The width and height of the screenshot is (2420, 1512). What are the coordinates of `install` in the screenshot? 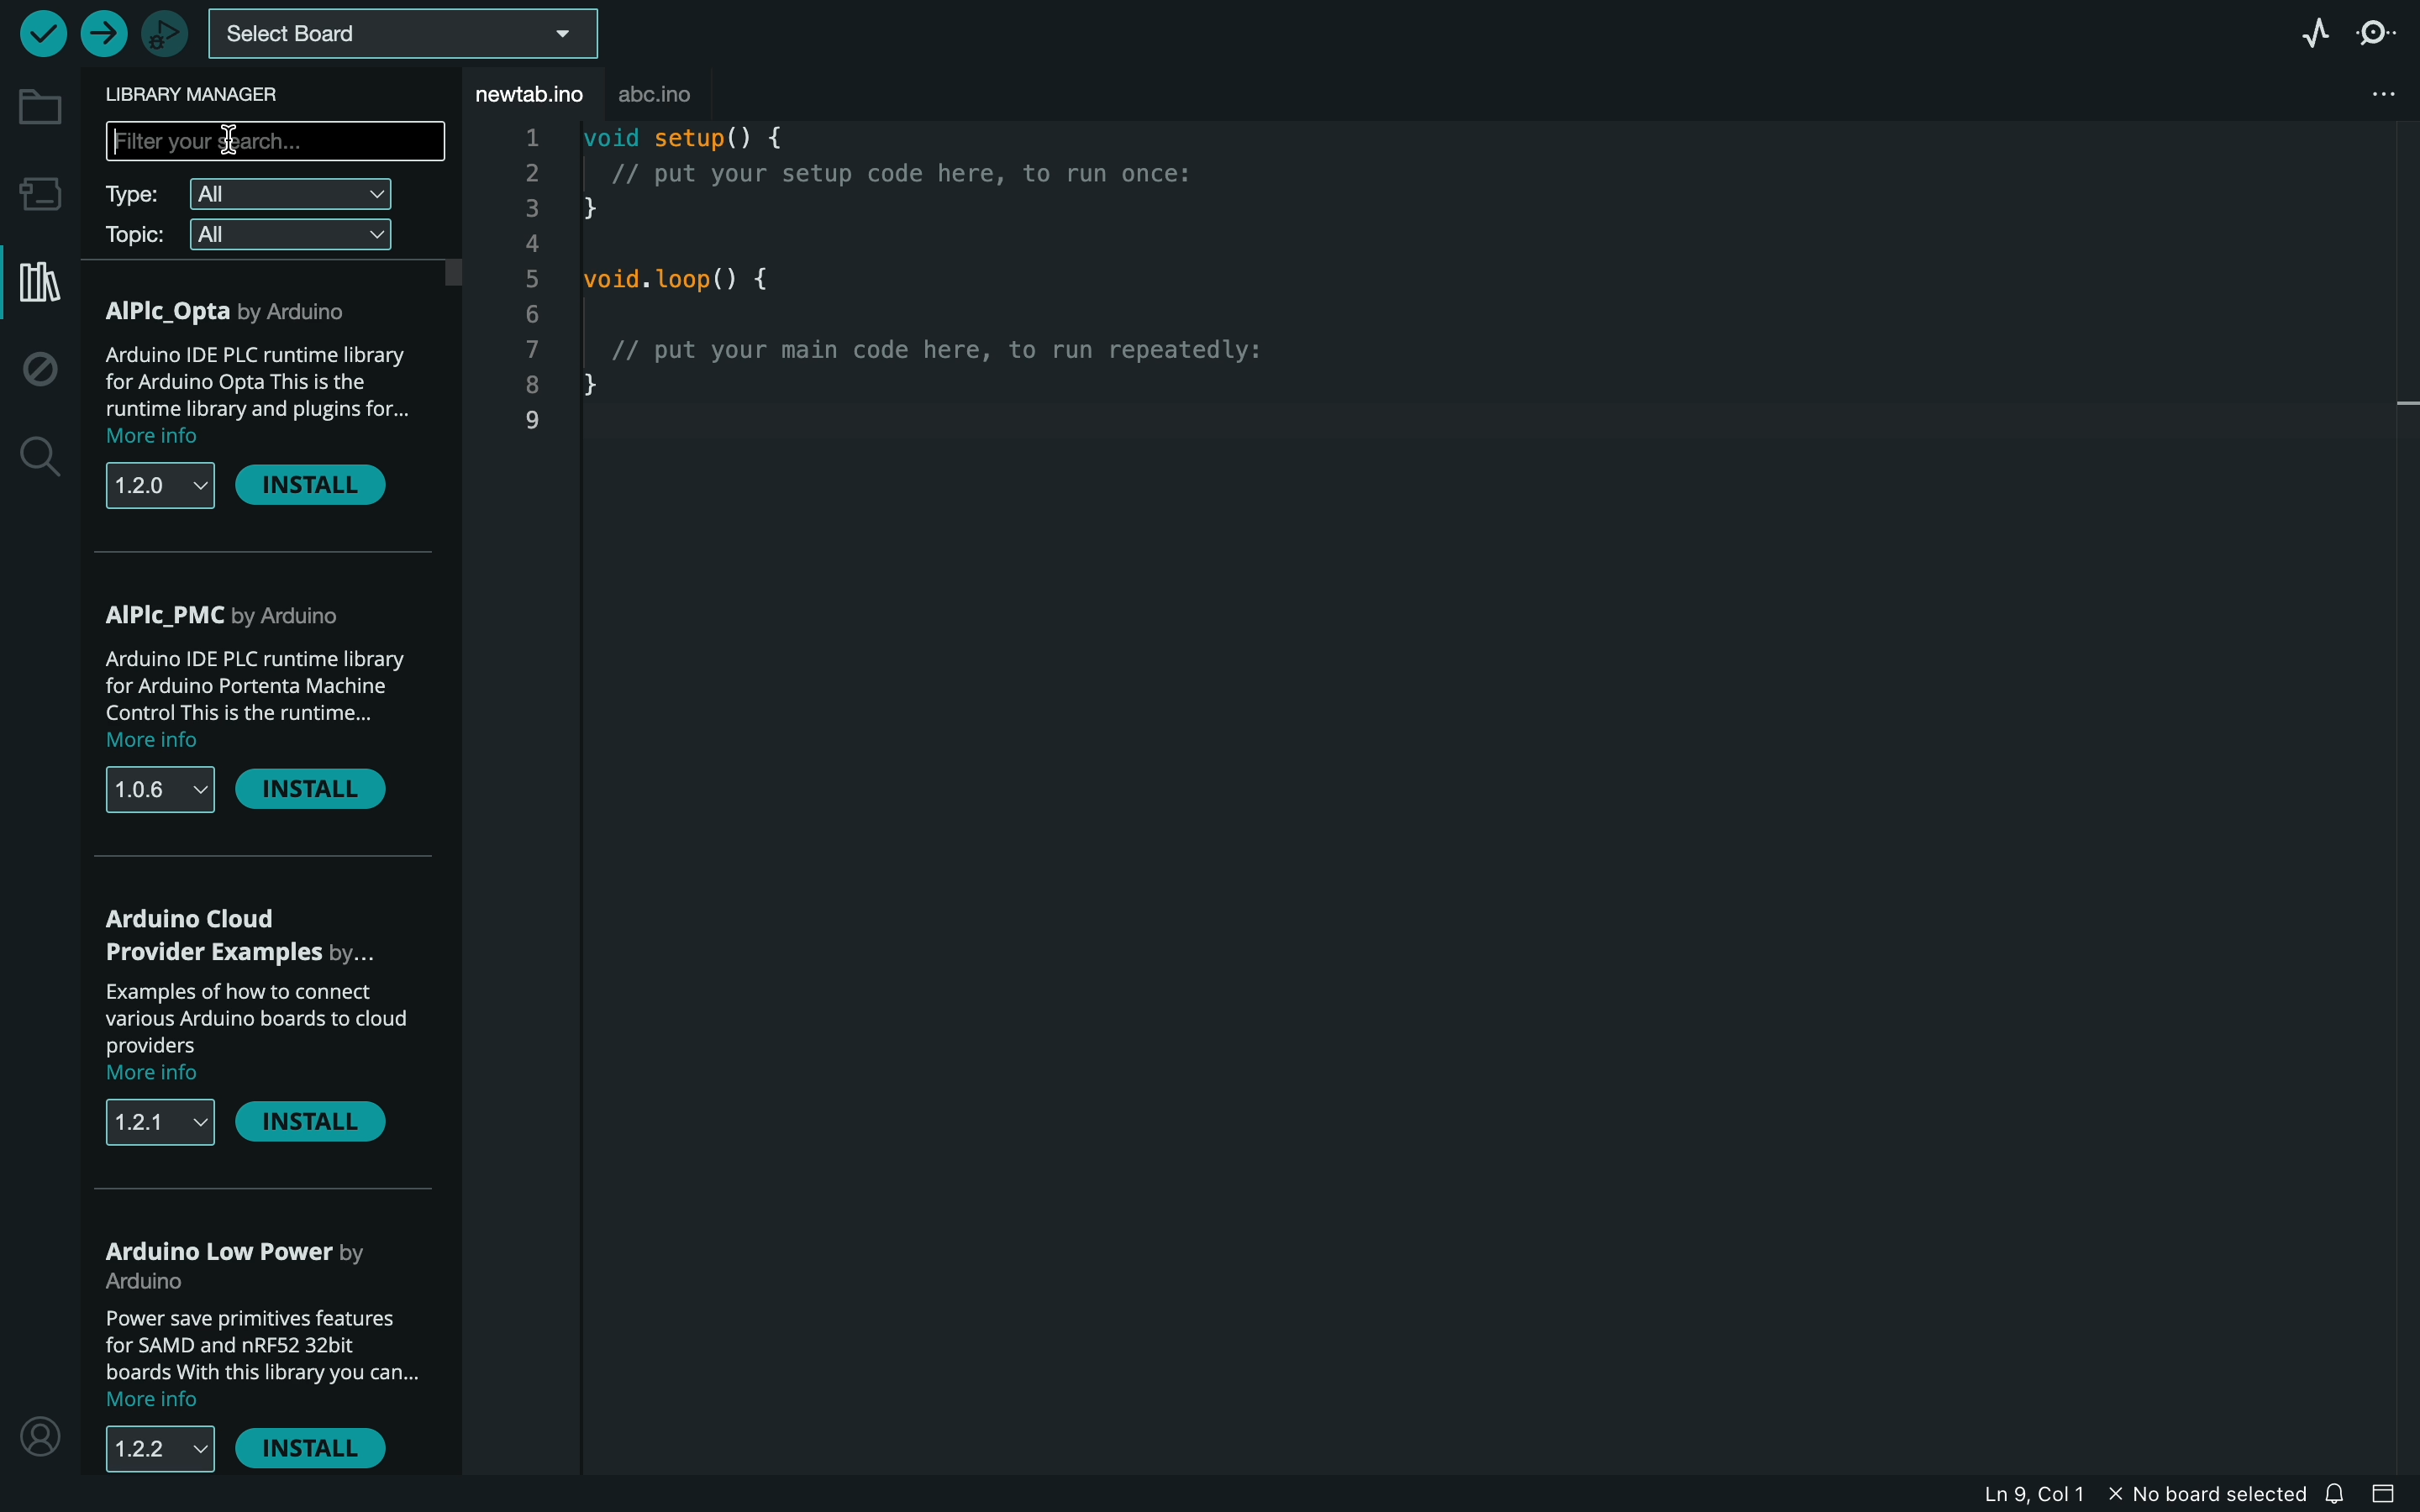 It's located at (316, 486).